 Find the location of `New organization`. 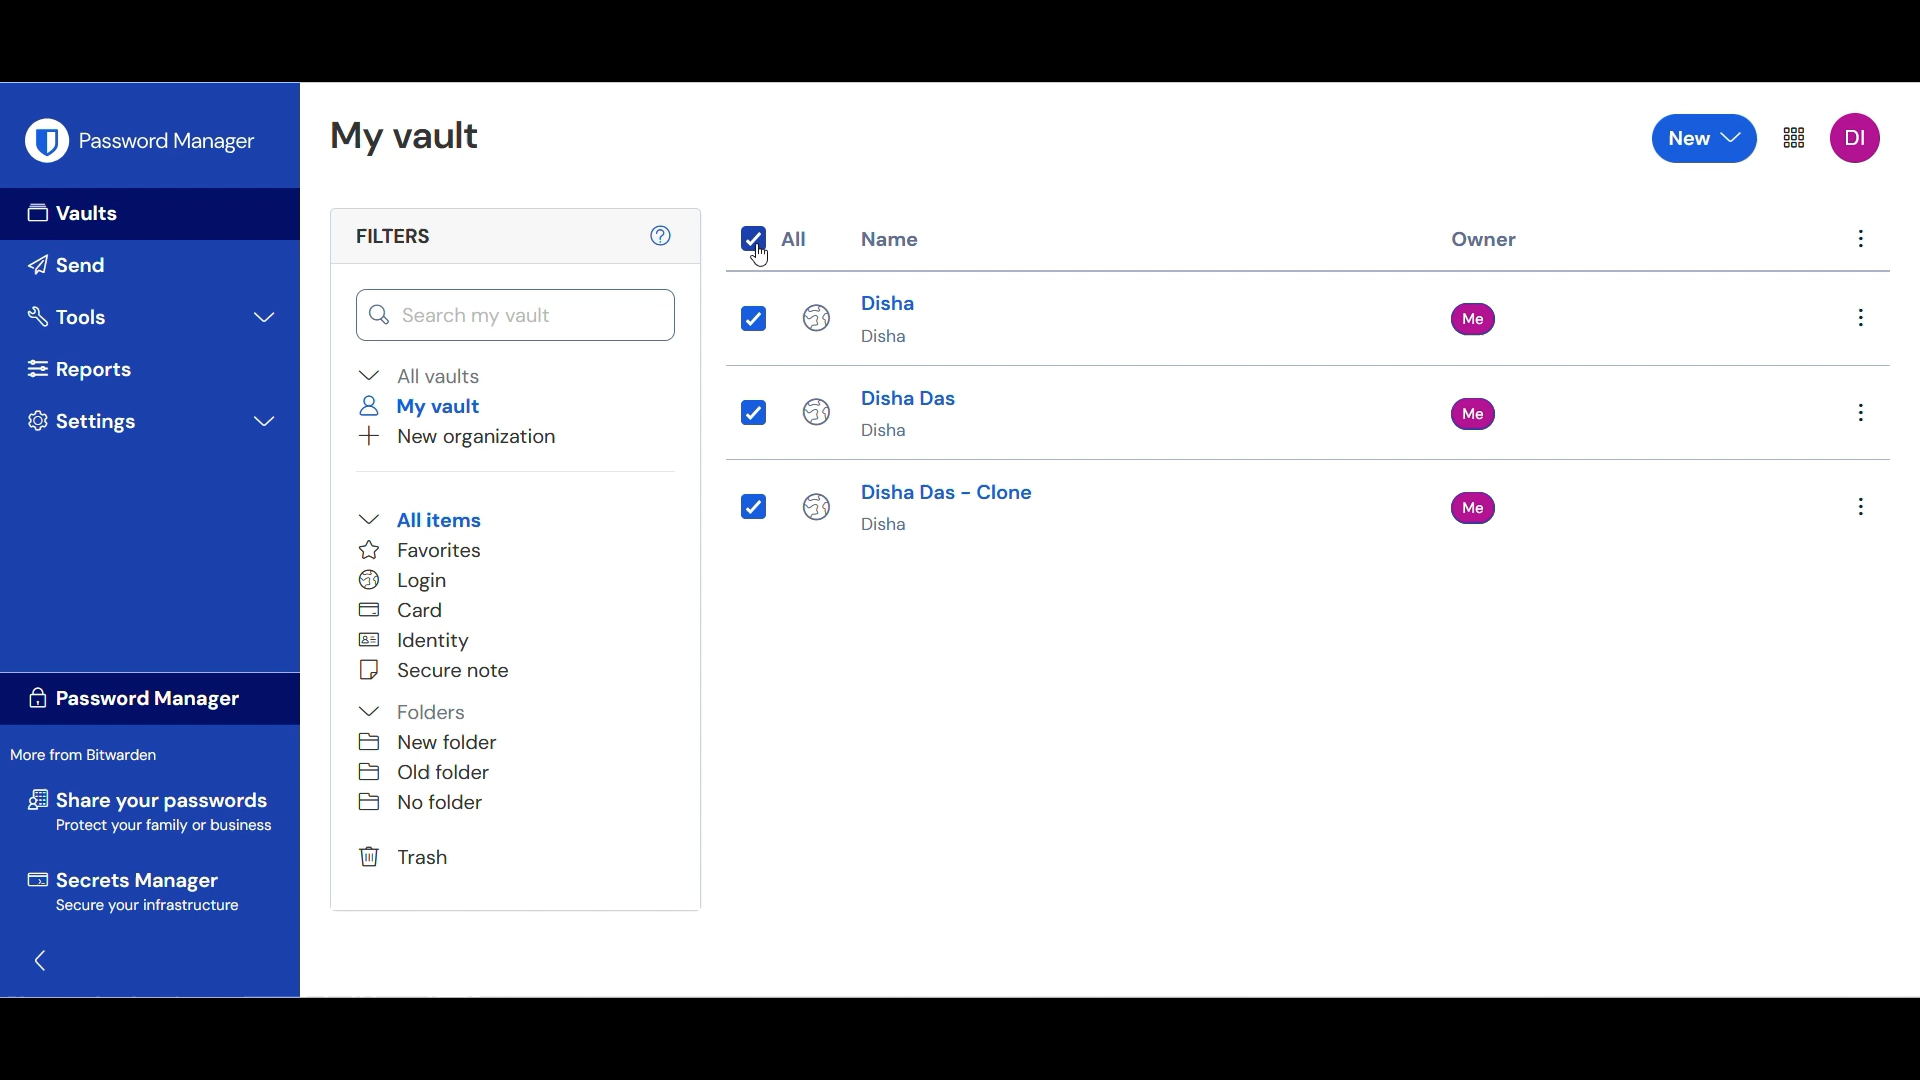

New organization is located at coordinates (458, 436).